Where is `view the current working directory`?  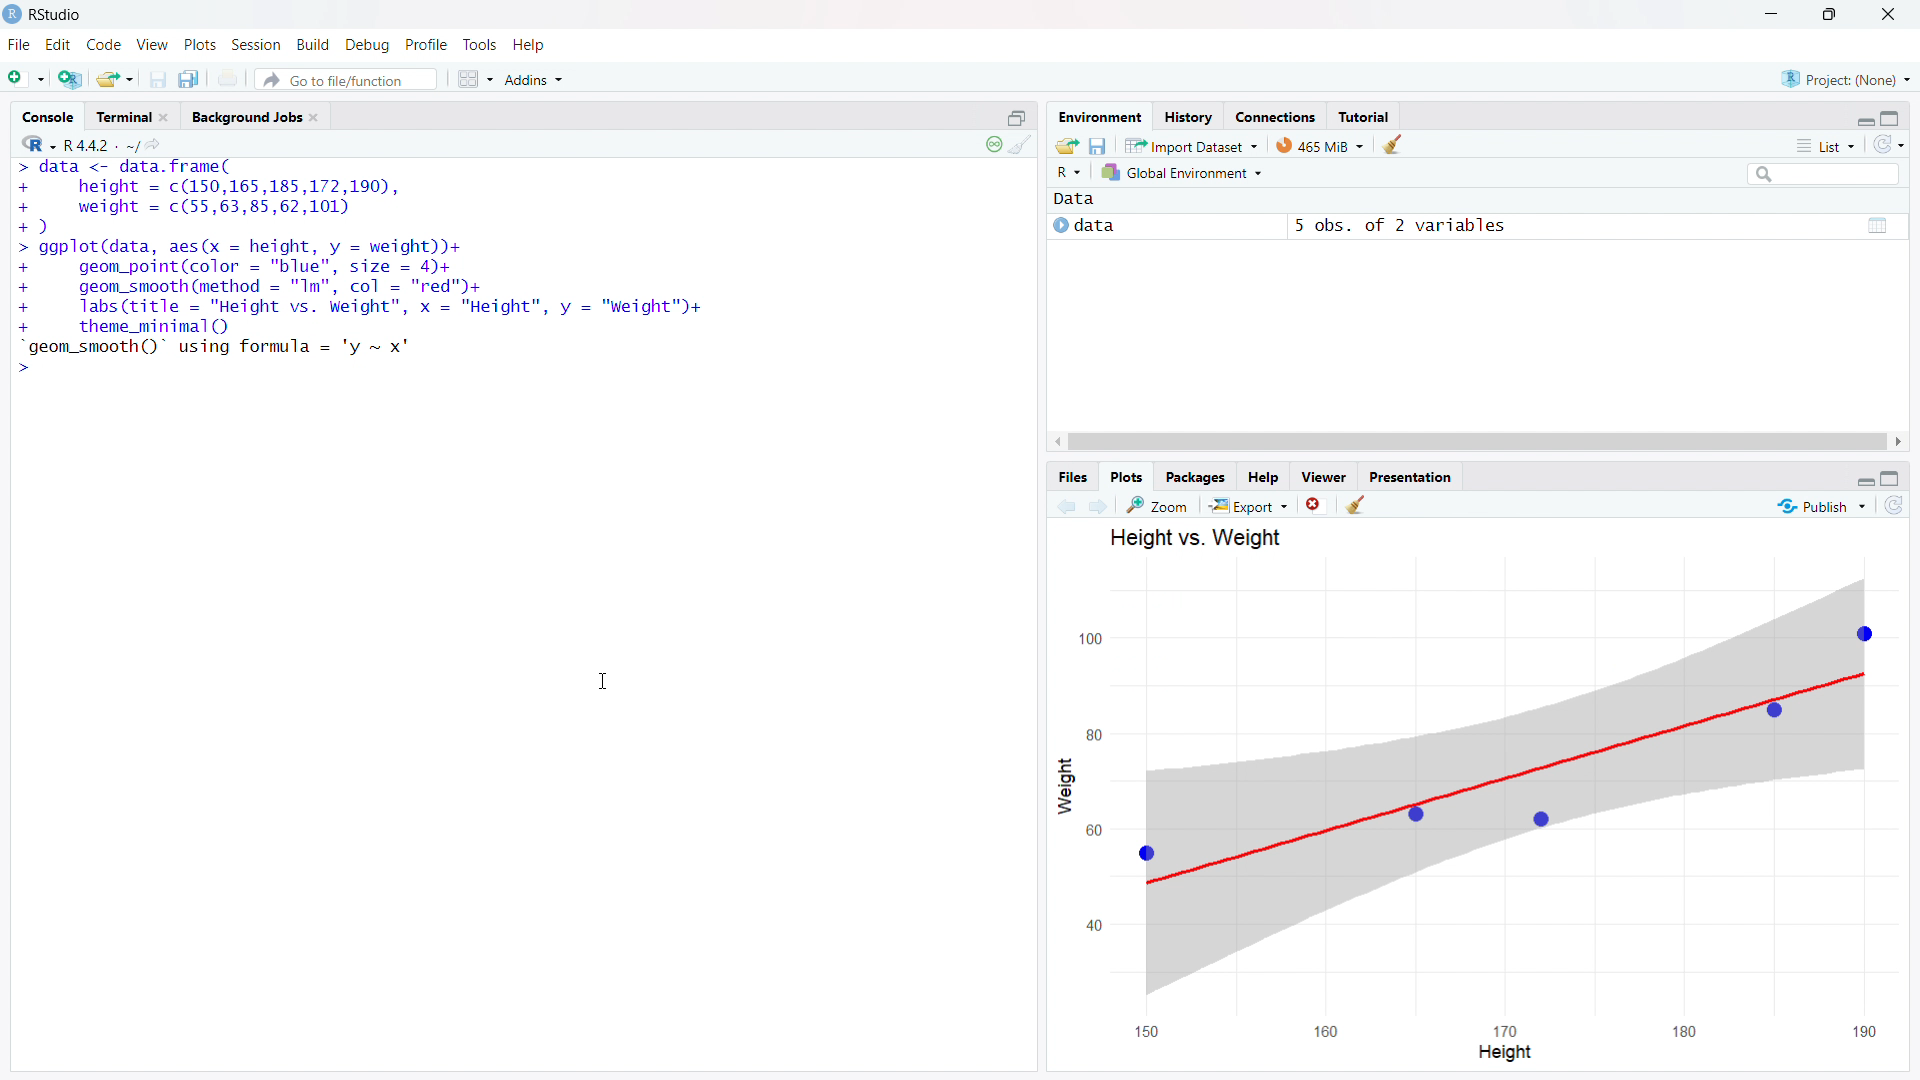 view the current working directory is located at coordinates (157, 143).